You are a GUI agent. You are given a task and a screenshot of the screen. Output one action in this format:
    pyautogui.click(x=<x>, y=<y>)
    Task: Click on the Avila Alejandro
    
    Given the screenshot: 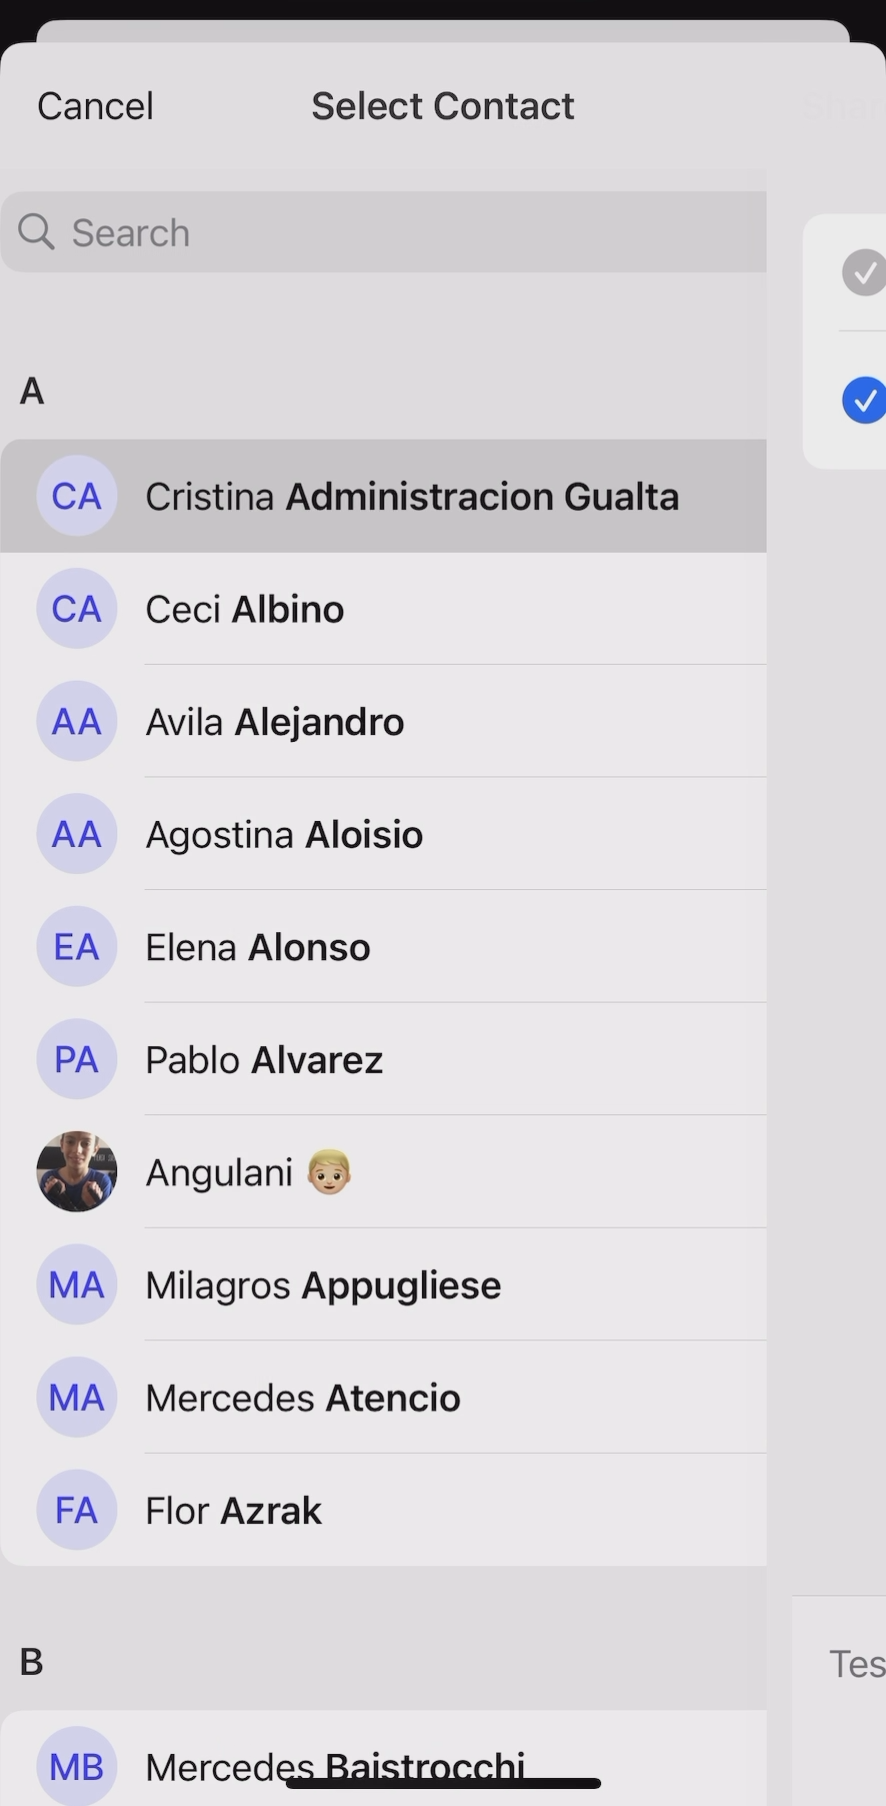 What is the action you would take?
    pyautogui.click(x=230, y=726)
    